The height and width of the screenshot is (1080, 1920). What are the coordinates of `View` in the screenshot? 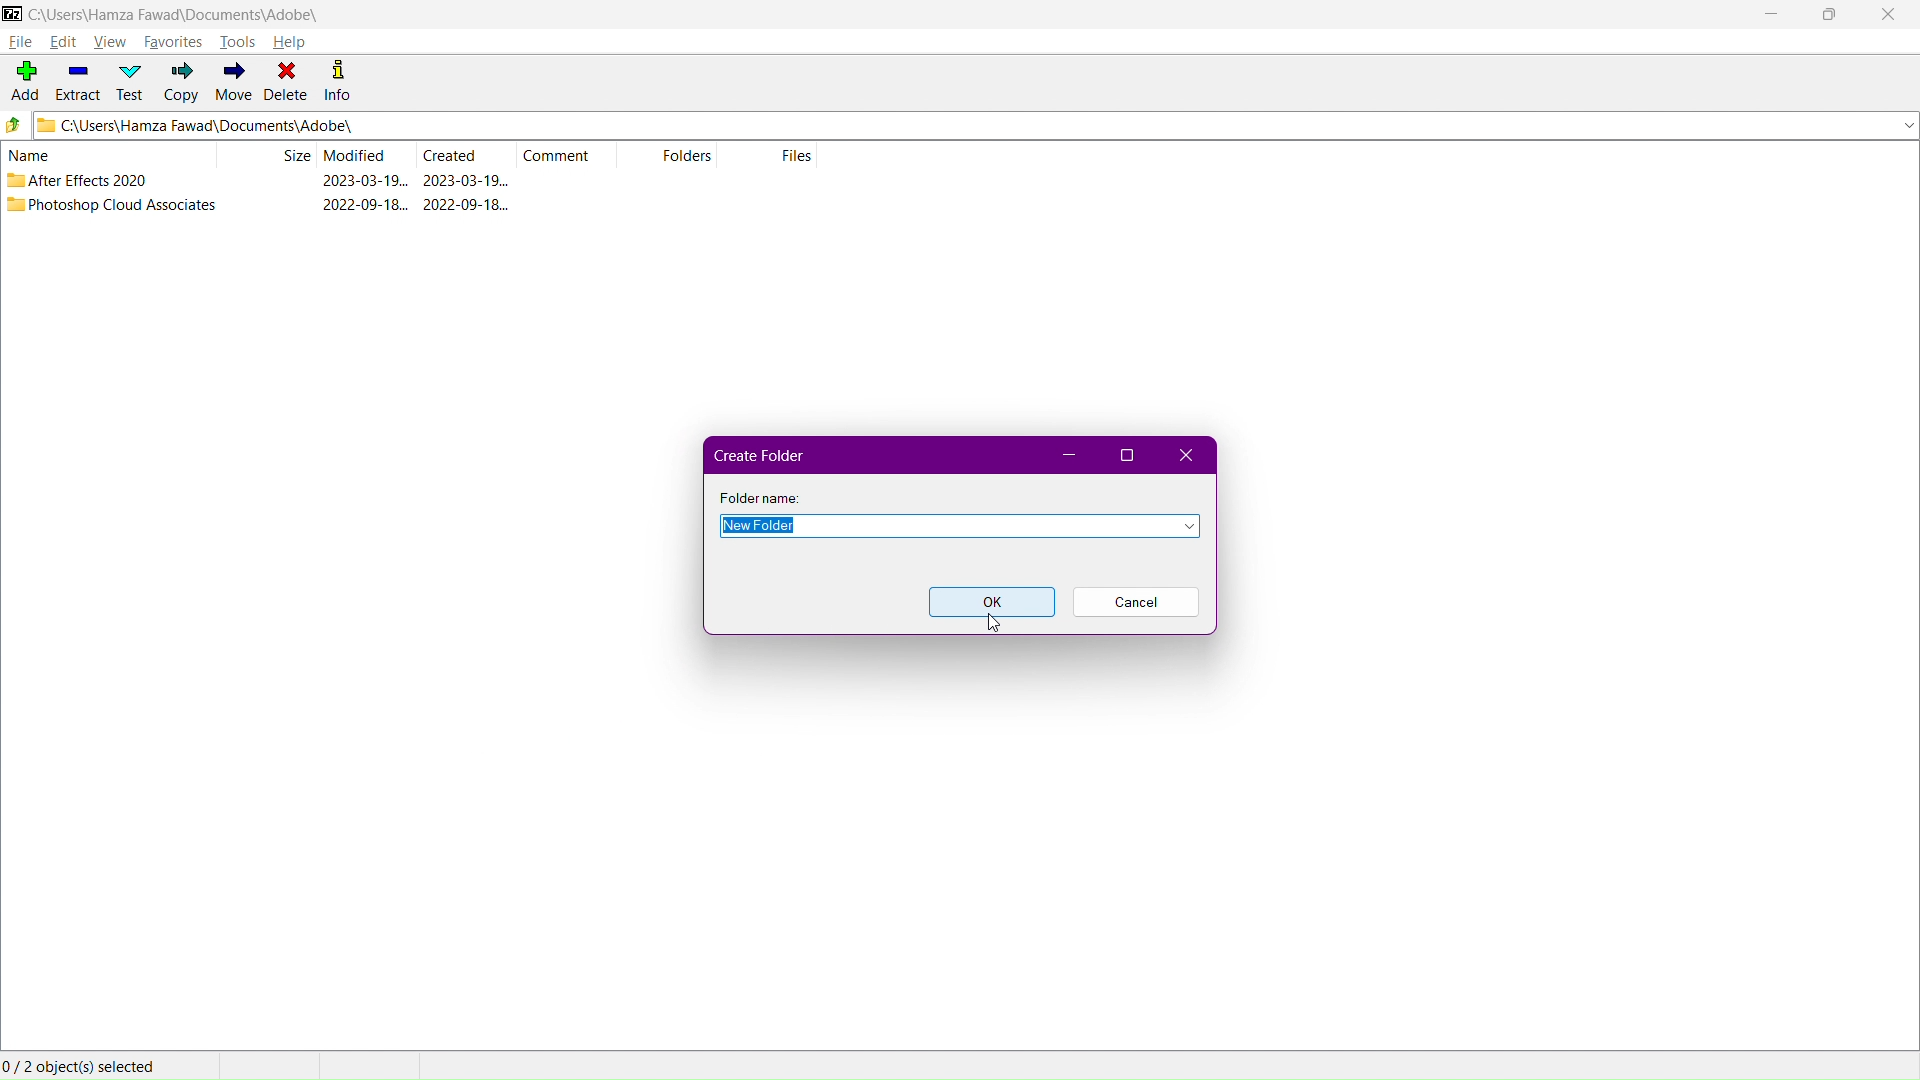 It's located at (110, 40).